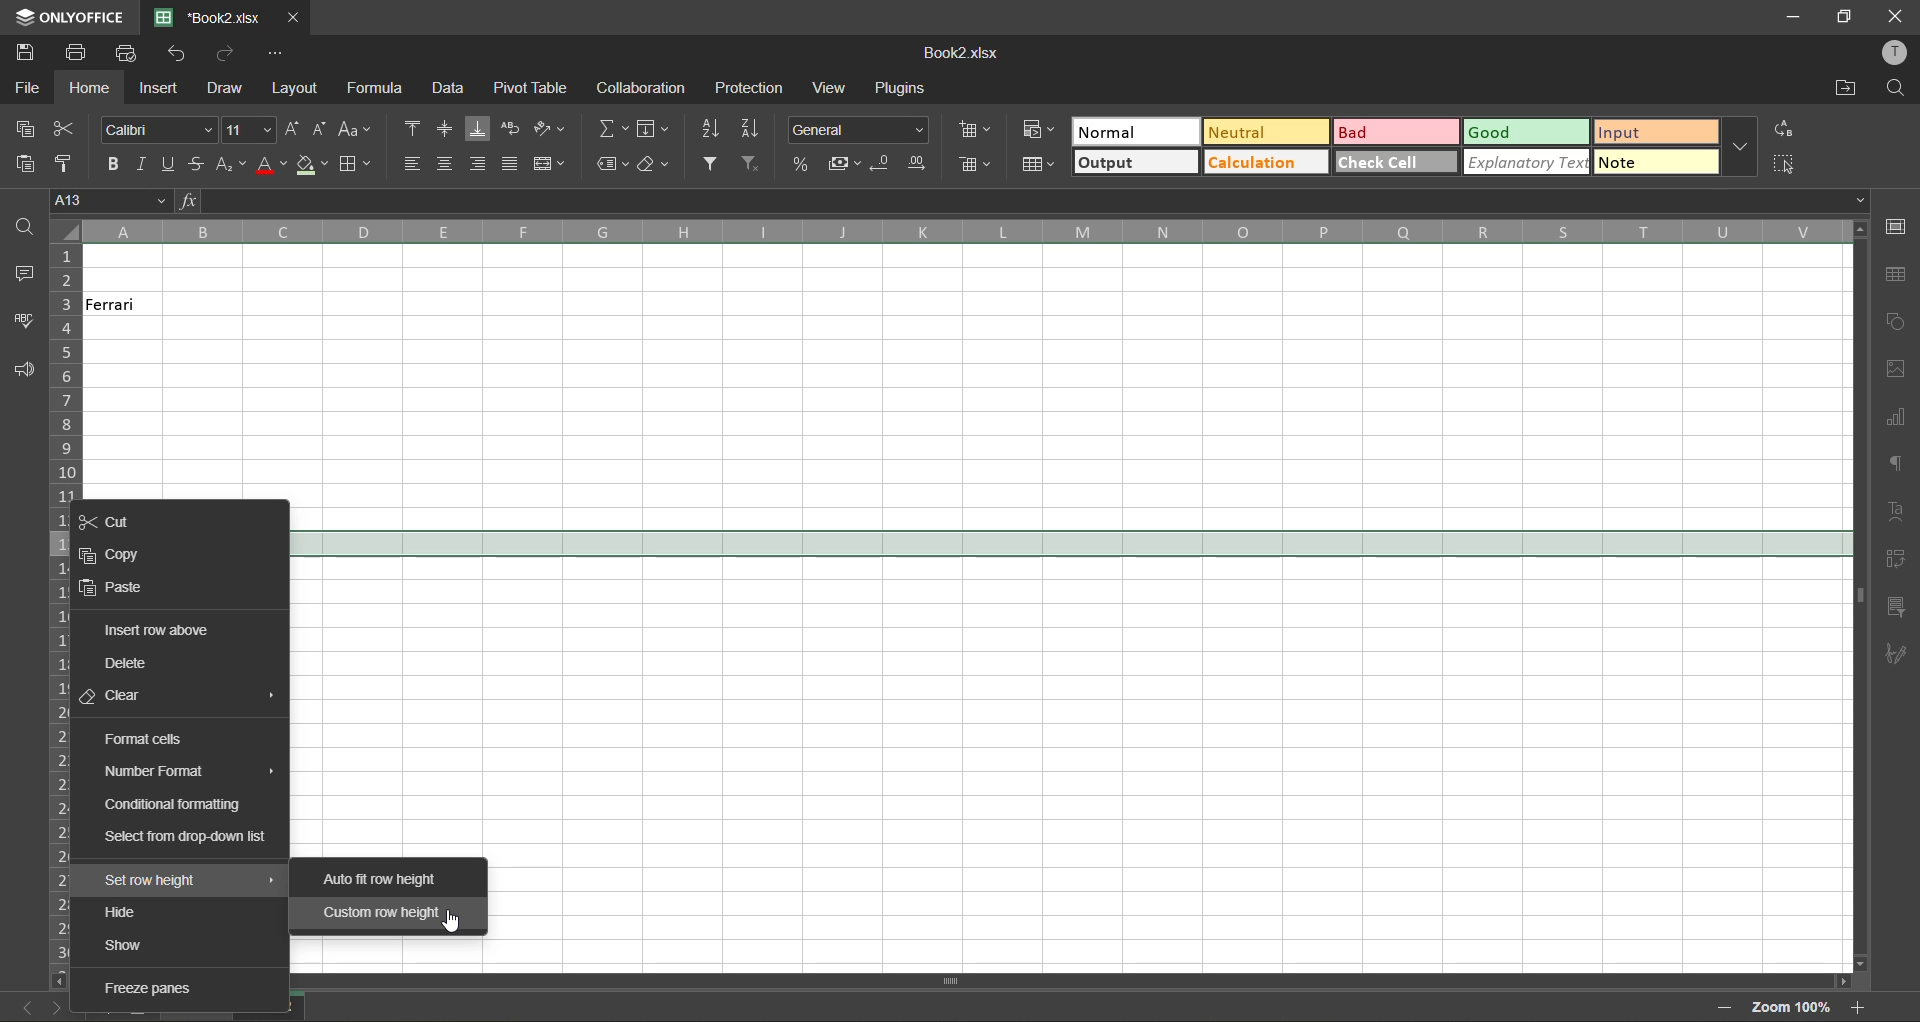 The width and height of the screenshot is (1920, 1022). What do you see at coordinates (57, 1005) in the screenshot?
I see `next` at bounding box center [57, 1005].